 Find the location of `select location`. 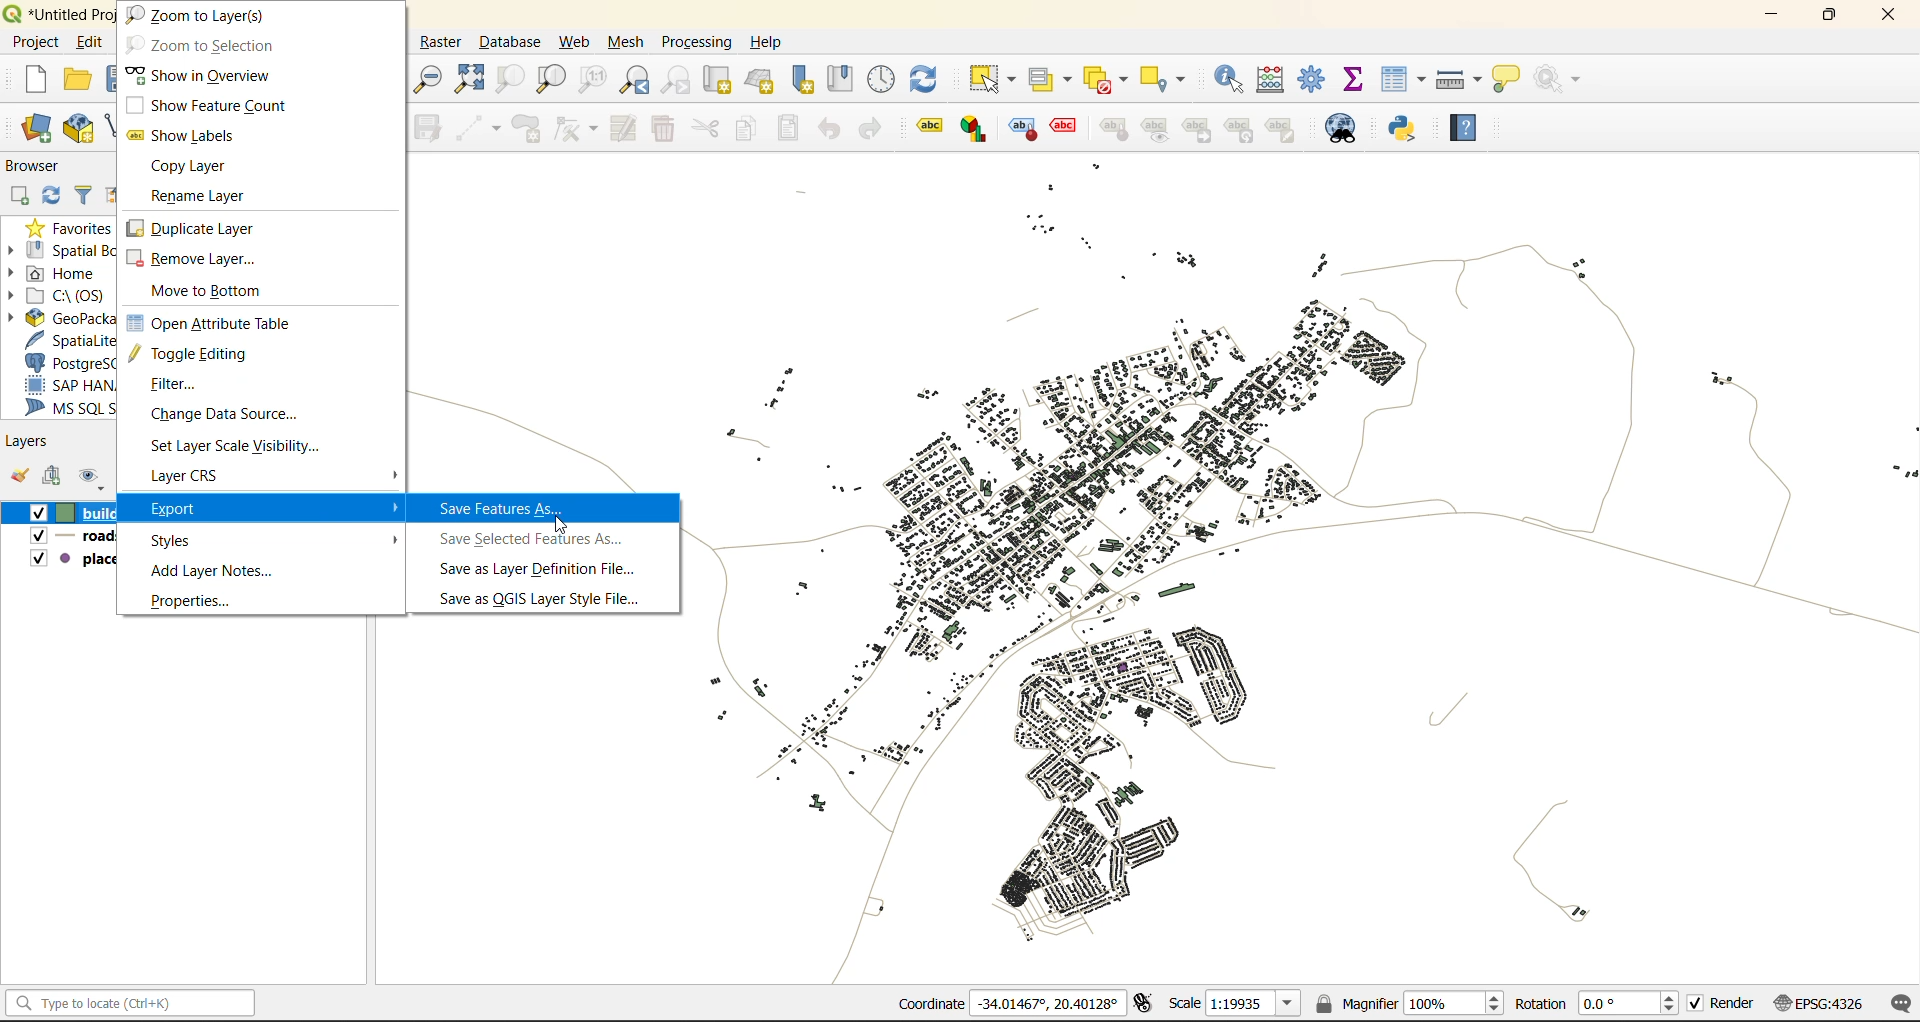

select location is located at coordinates (1164, 79).